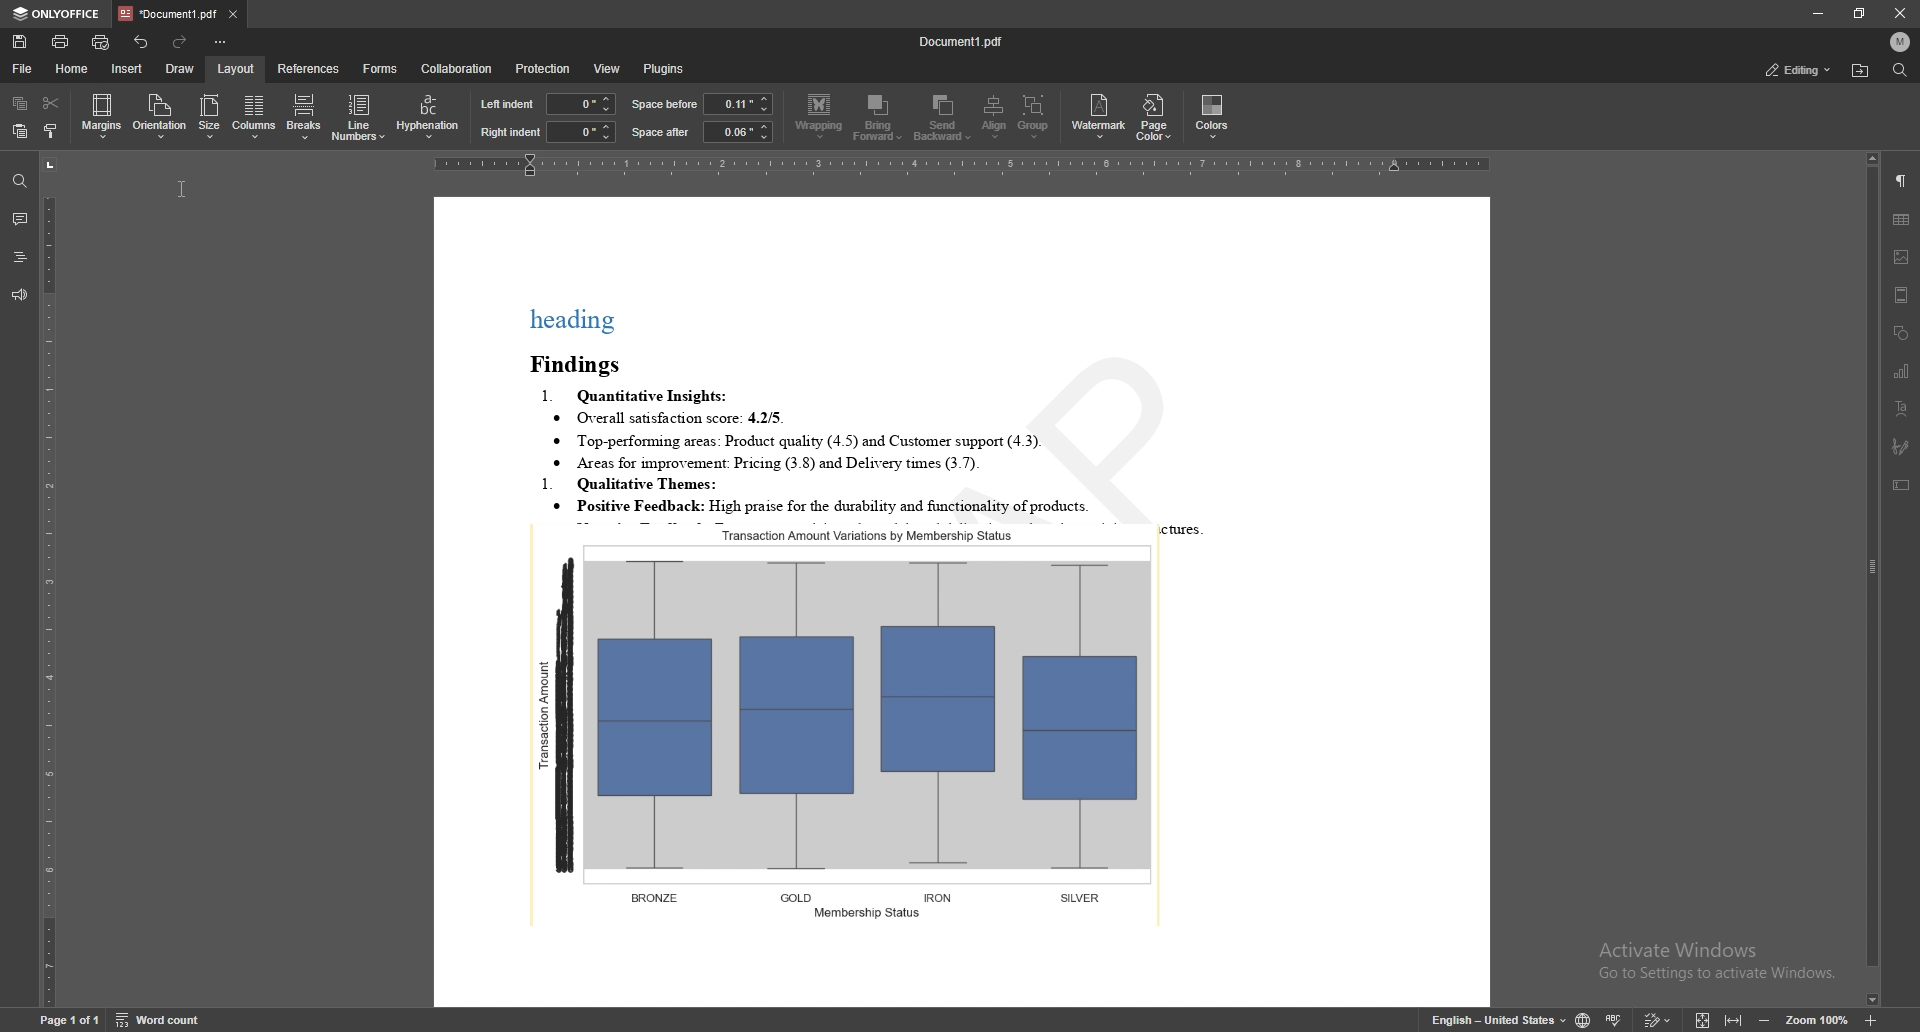  I want to click on undo, so click(143, 42).